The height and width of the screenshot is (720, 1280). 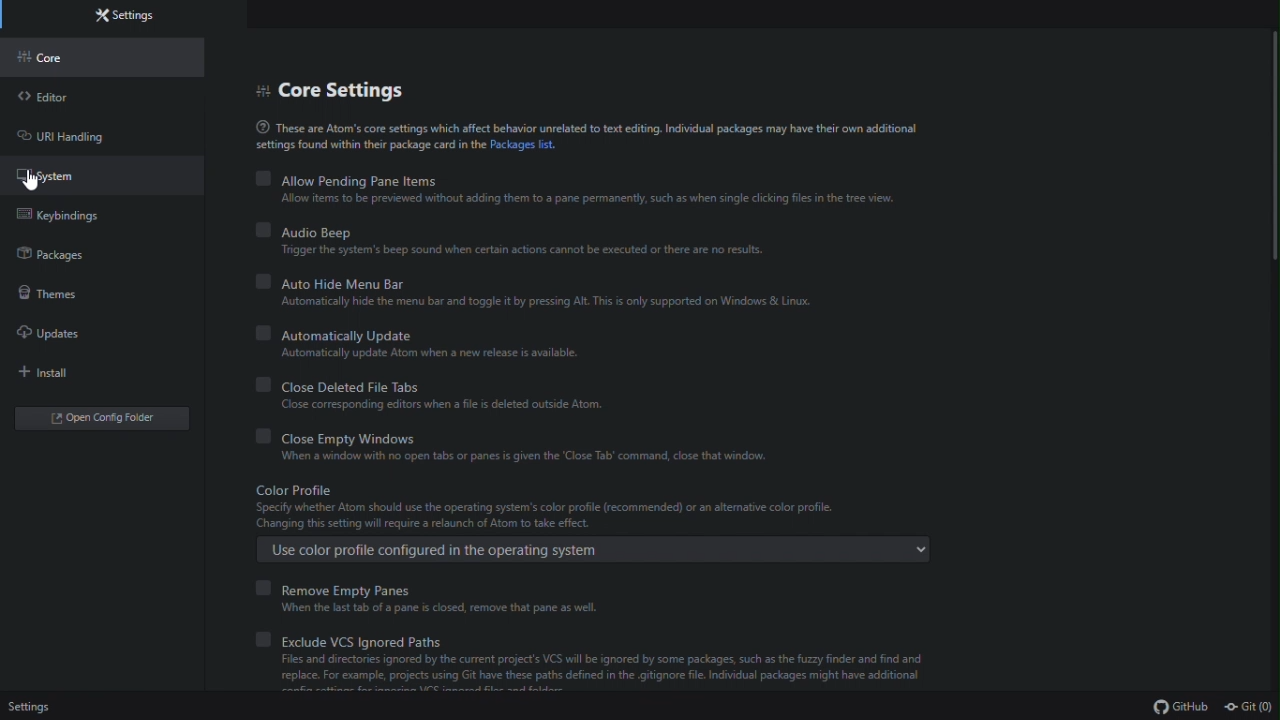 What do you see at coordinates (440, 404) in the screenshot?
I see `Close. ose corresponding sponding pa when a file 5 deleted outside Atom.` at bounding box center [440, 404].